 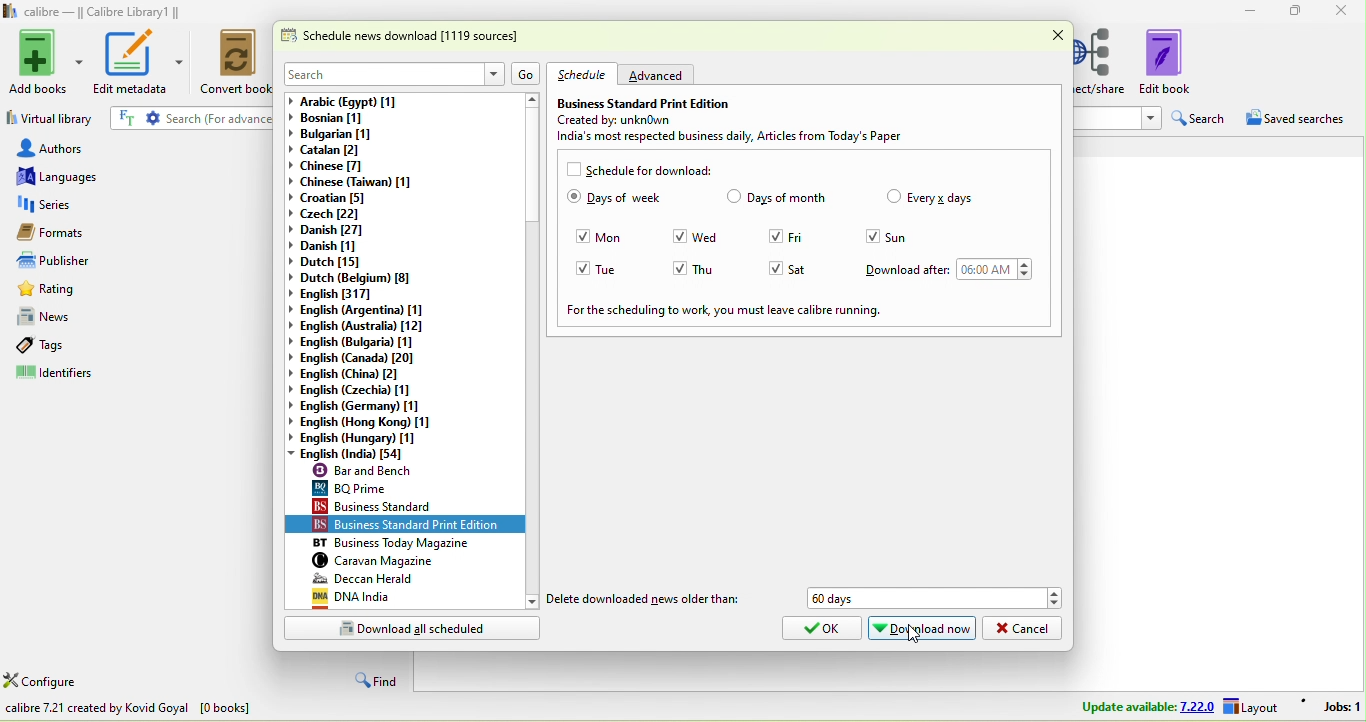 I want to click on publishers, so click(x=137, y=260).